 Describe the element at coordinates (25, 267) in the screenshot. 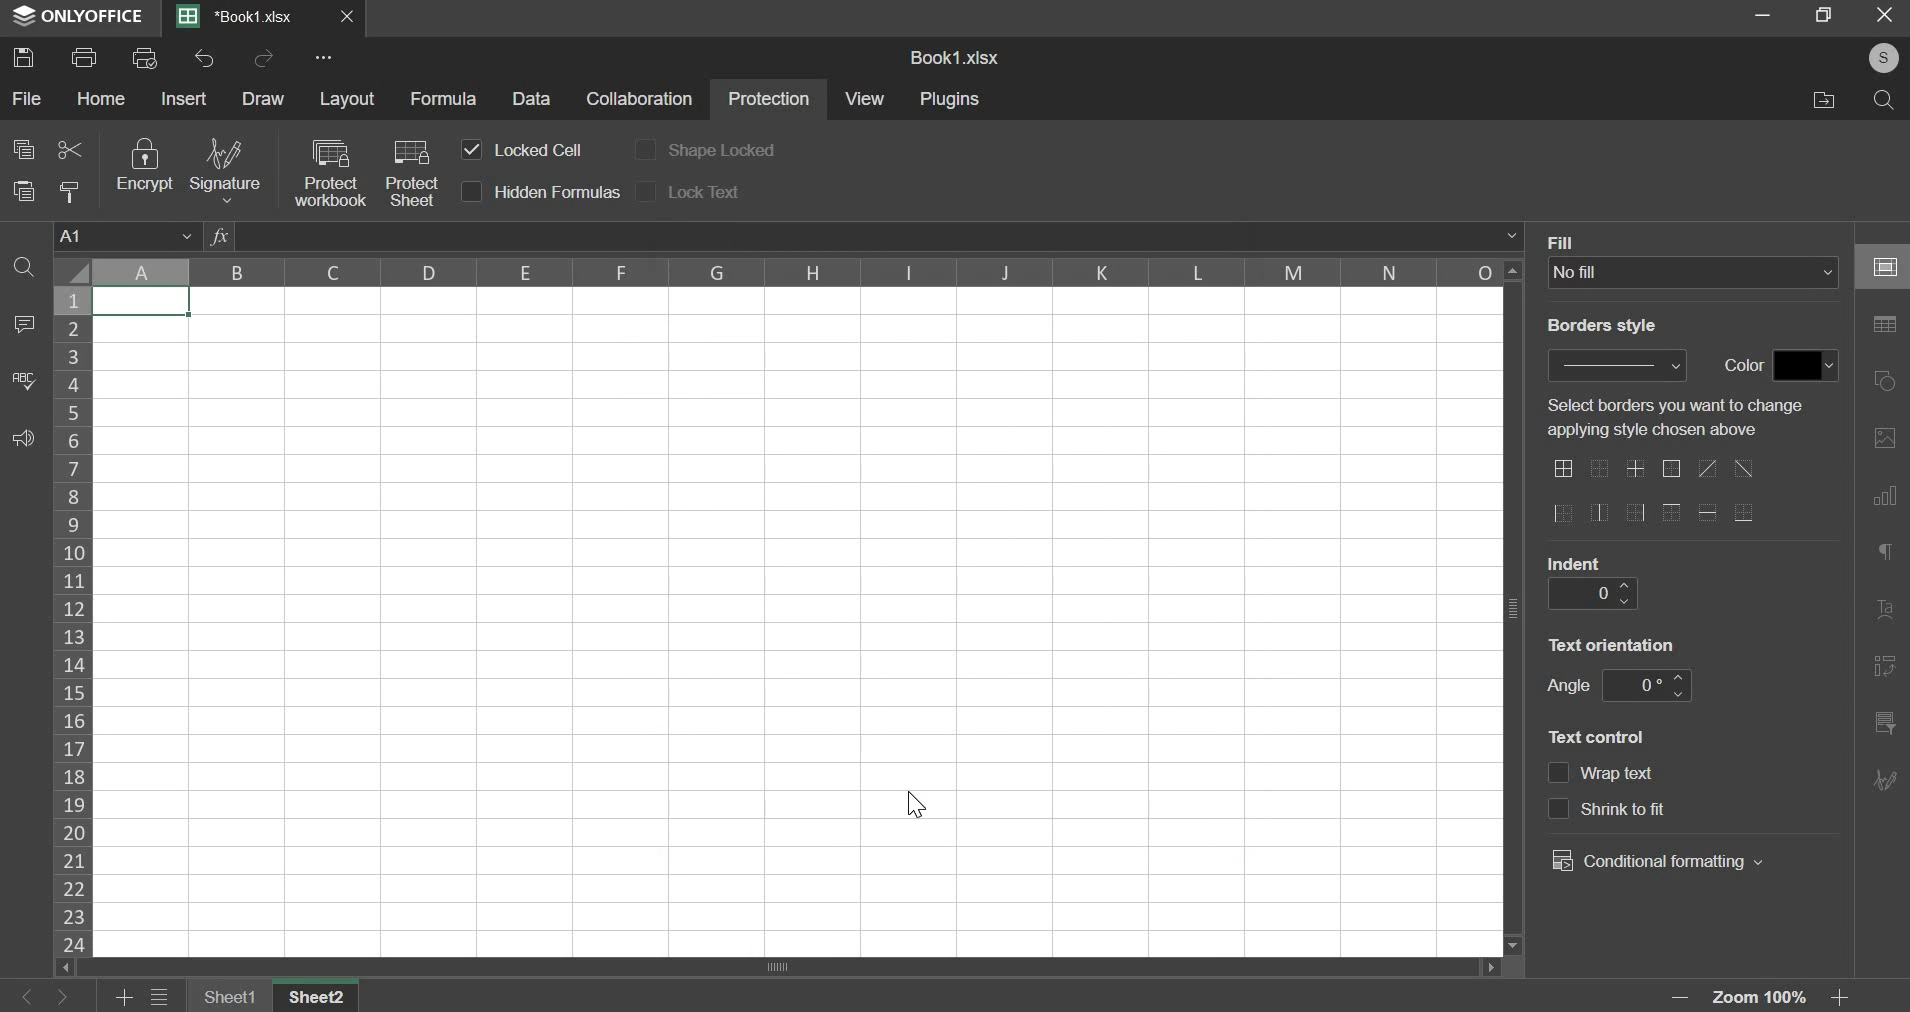

I see `find` at that location.